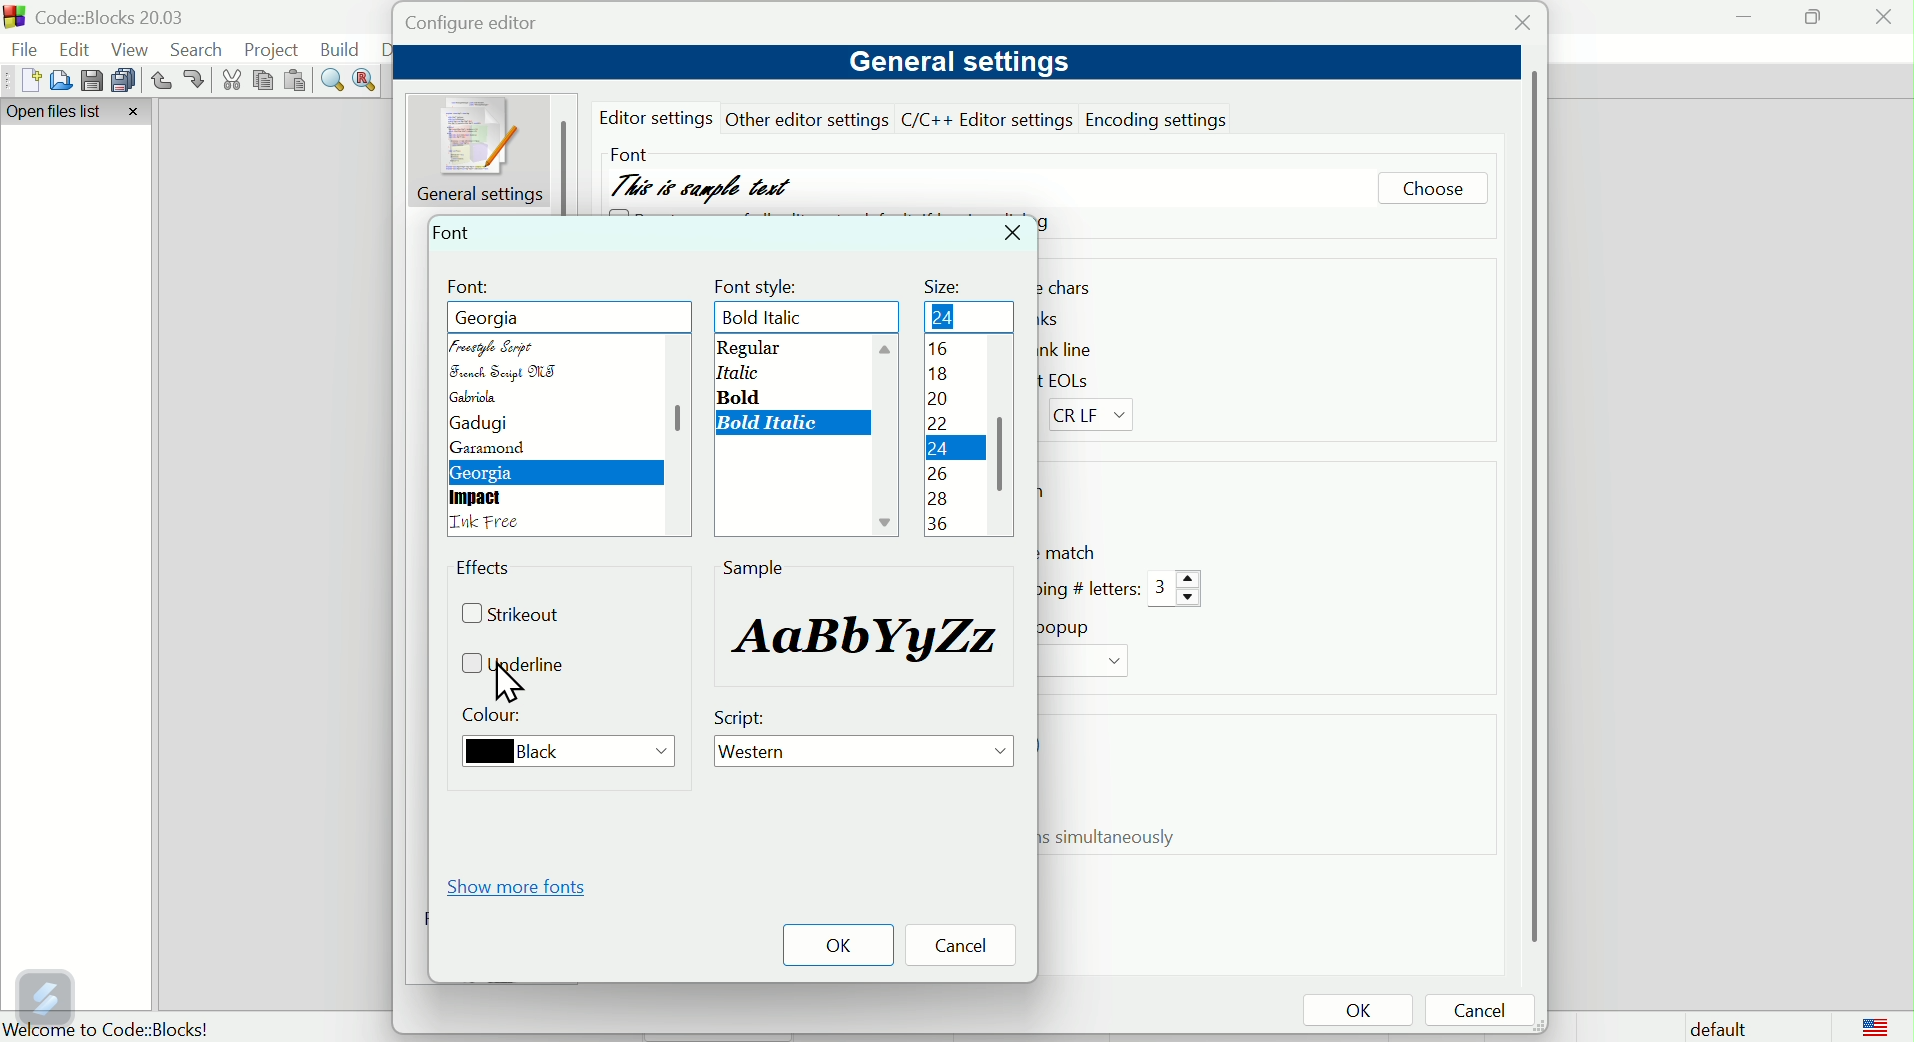  I want to click on scroll bar, so click(672, 429).